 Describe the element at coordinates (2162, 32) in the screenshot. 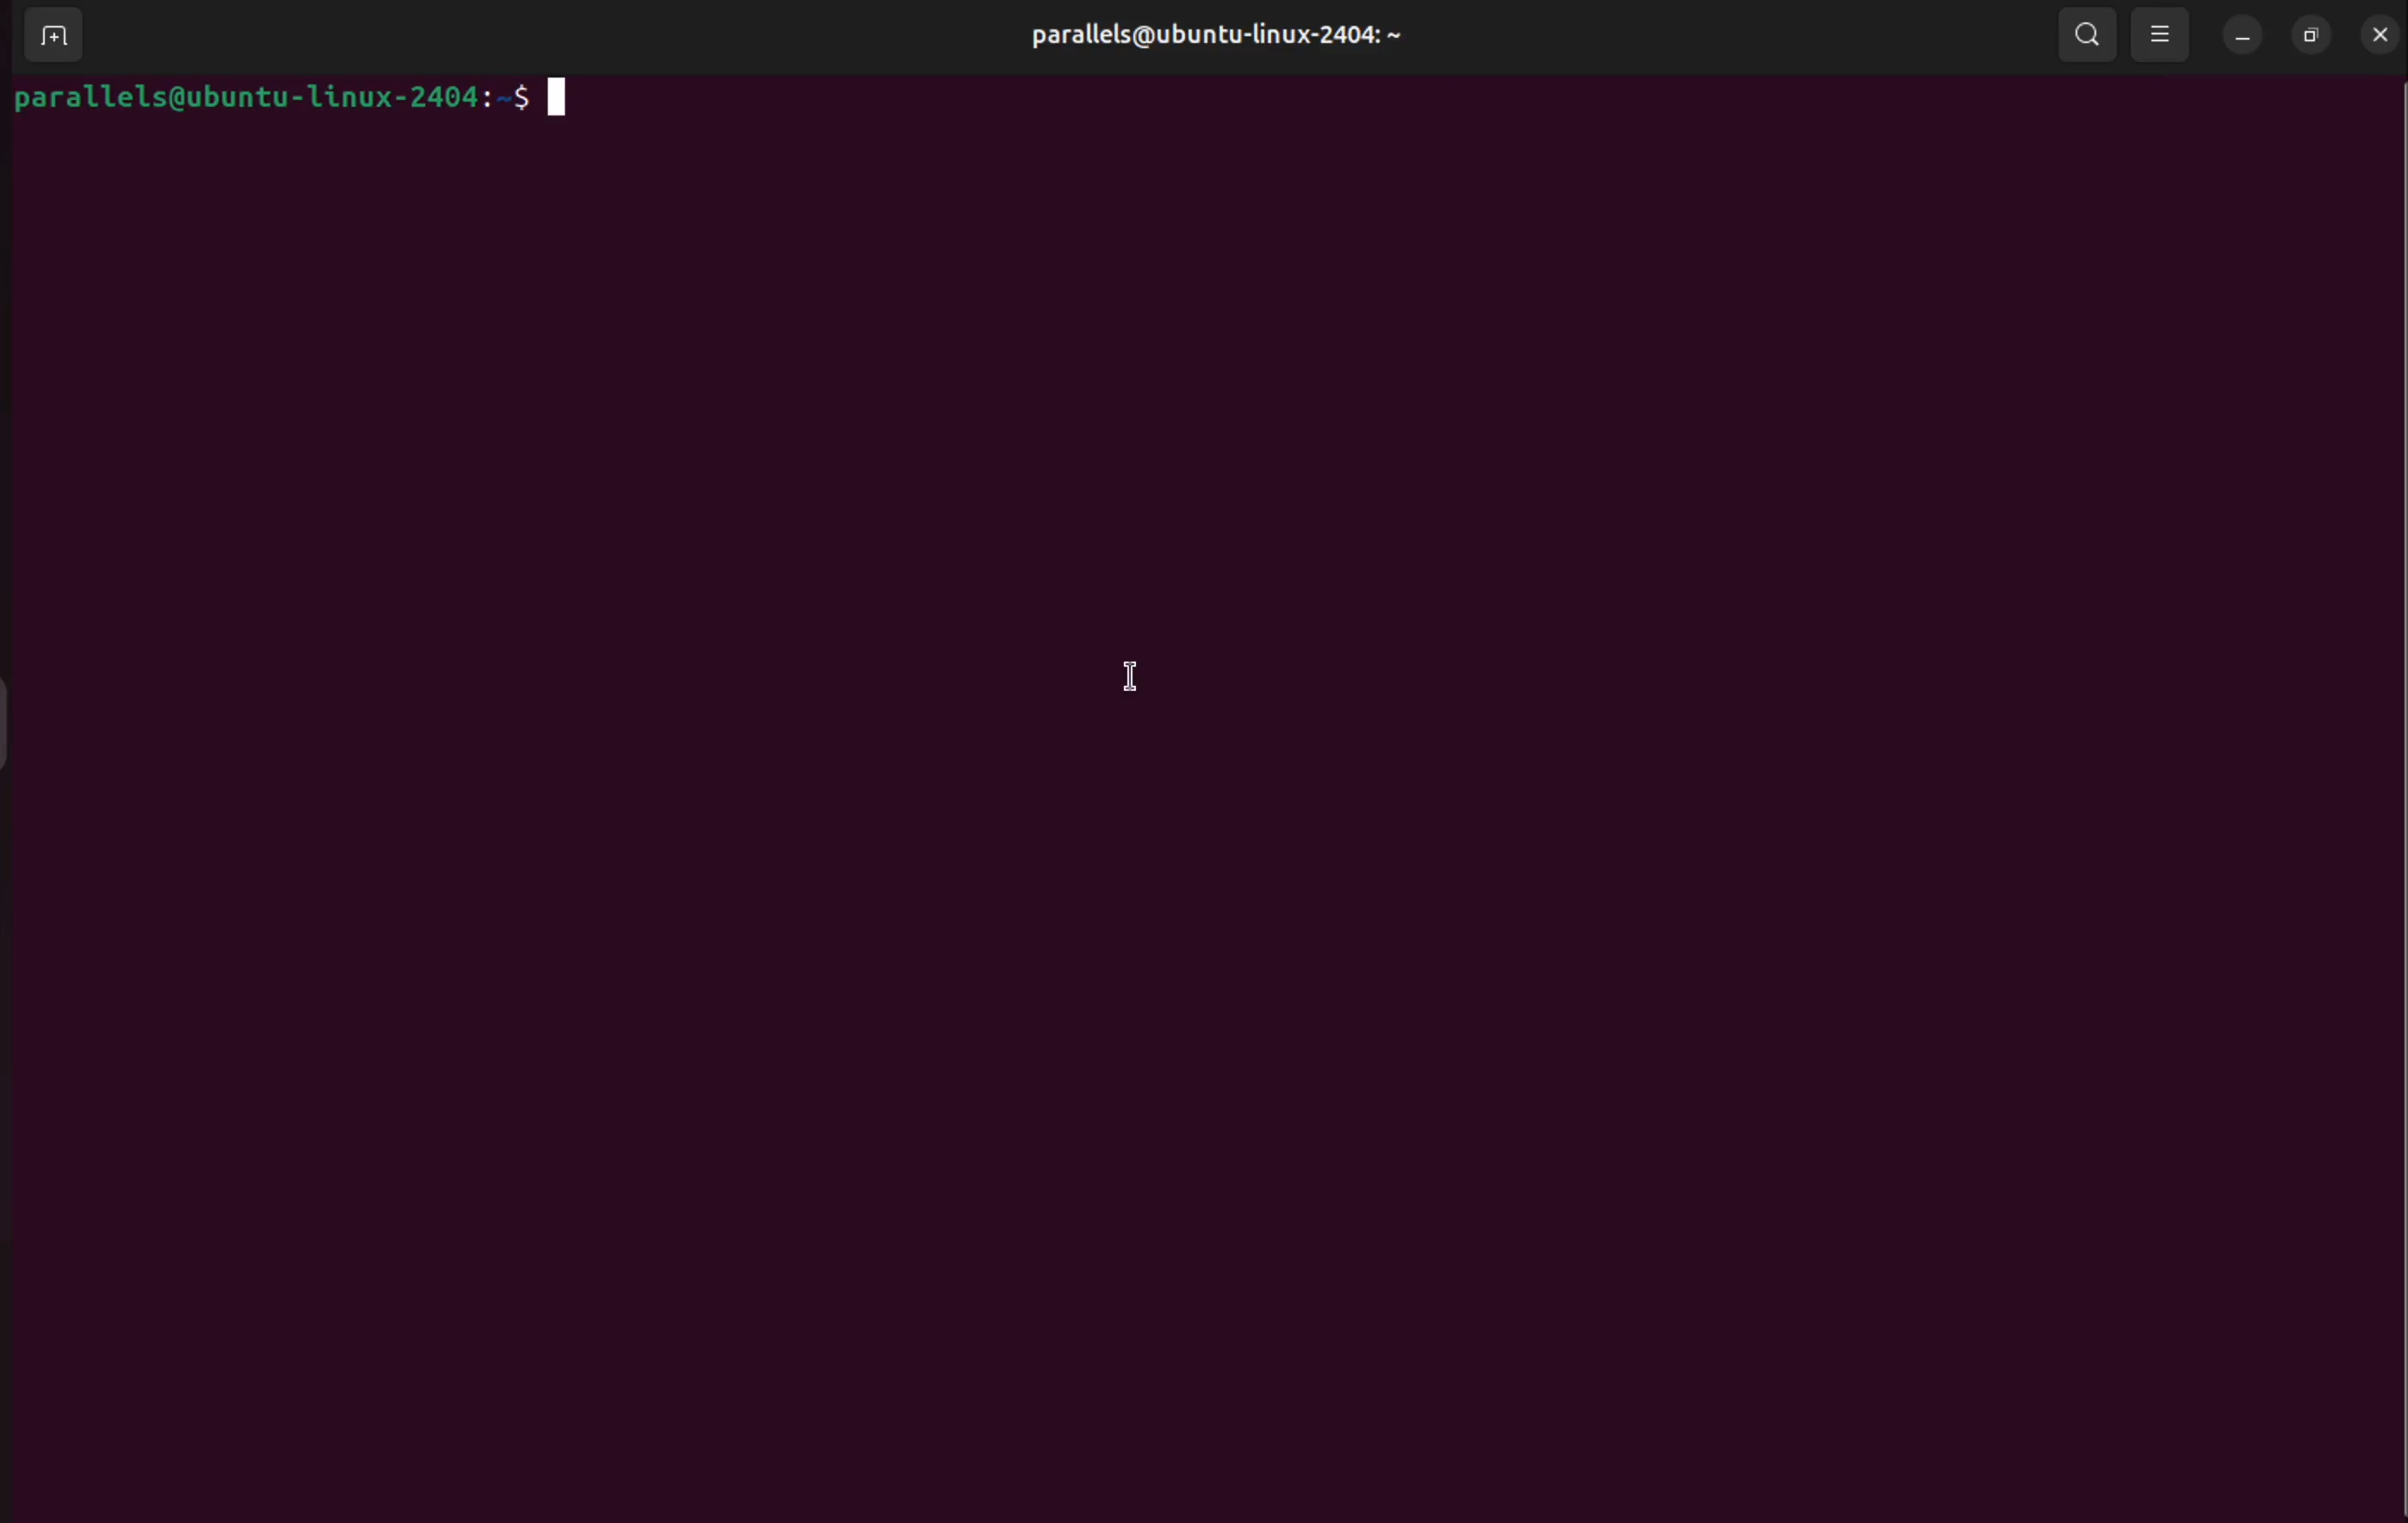

I see `resize` at that location.